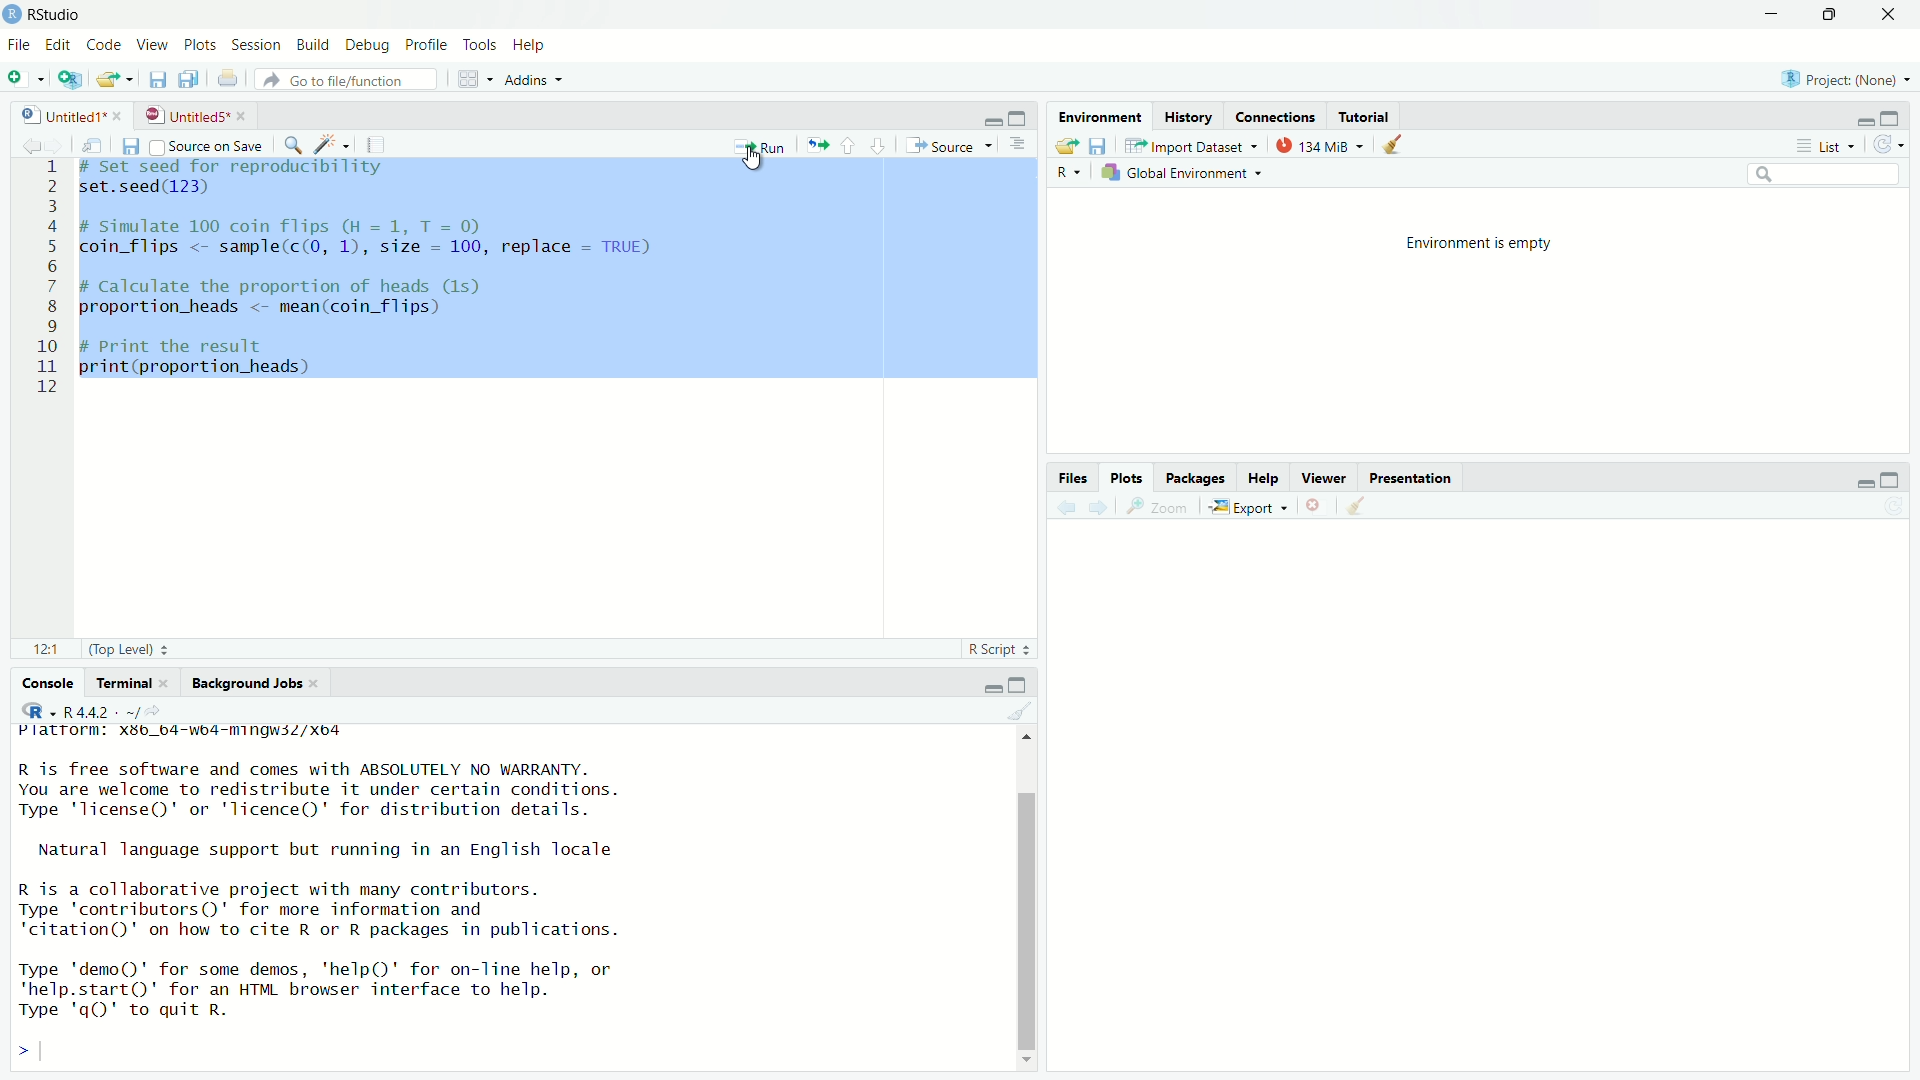 The width and height of the screenshot is (1920, 1080). What do you see at coordinates (533, 44) in the screenshot?
I see `help` at bounding box center [533, 44].